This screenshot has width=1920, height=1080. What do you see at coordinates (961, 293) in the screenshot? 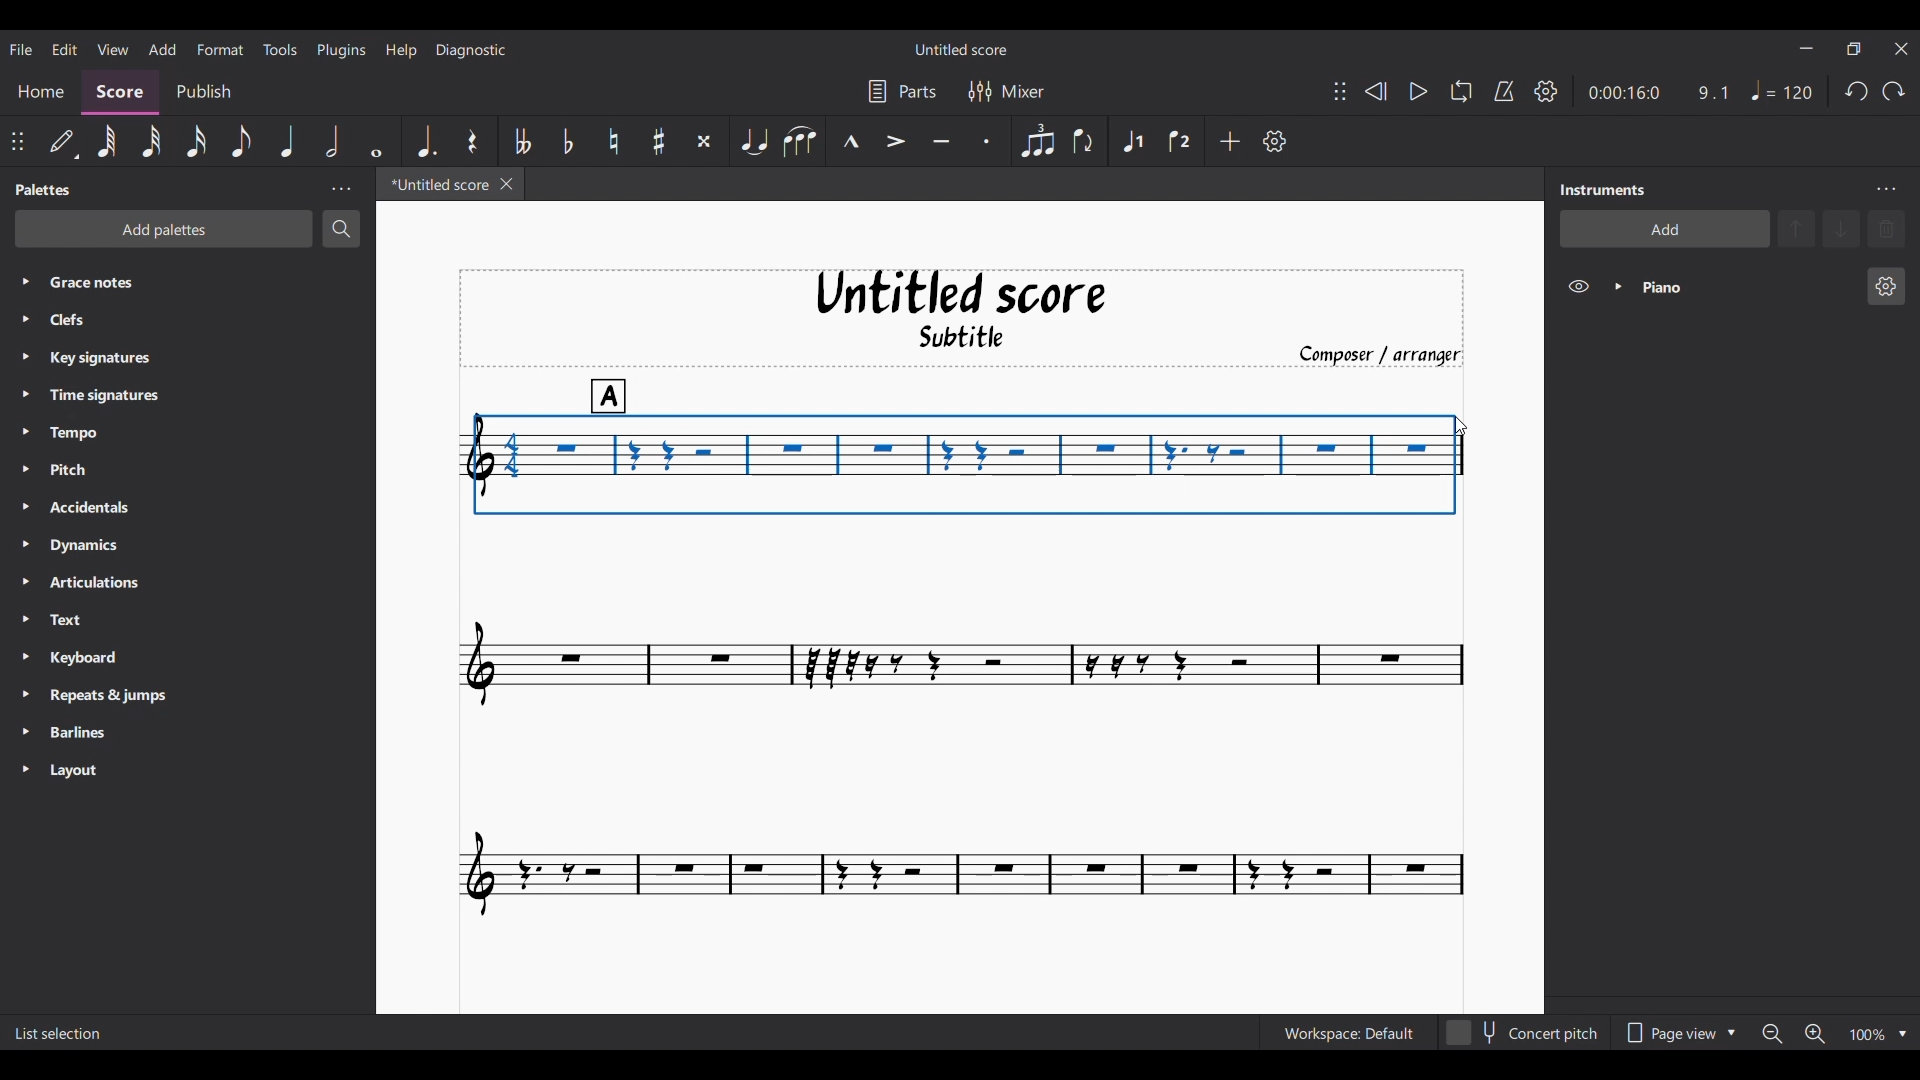
I see `Untitled score` at bounding box center [961, 293].